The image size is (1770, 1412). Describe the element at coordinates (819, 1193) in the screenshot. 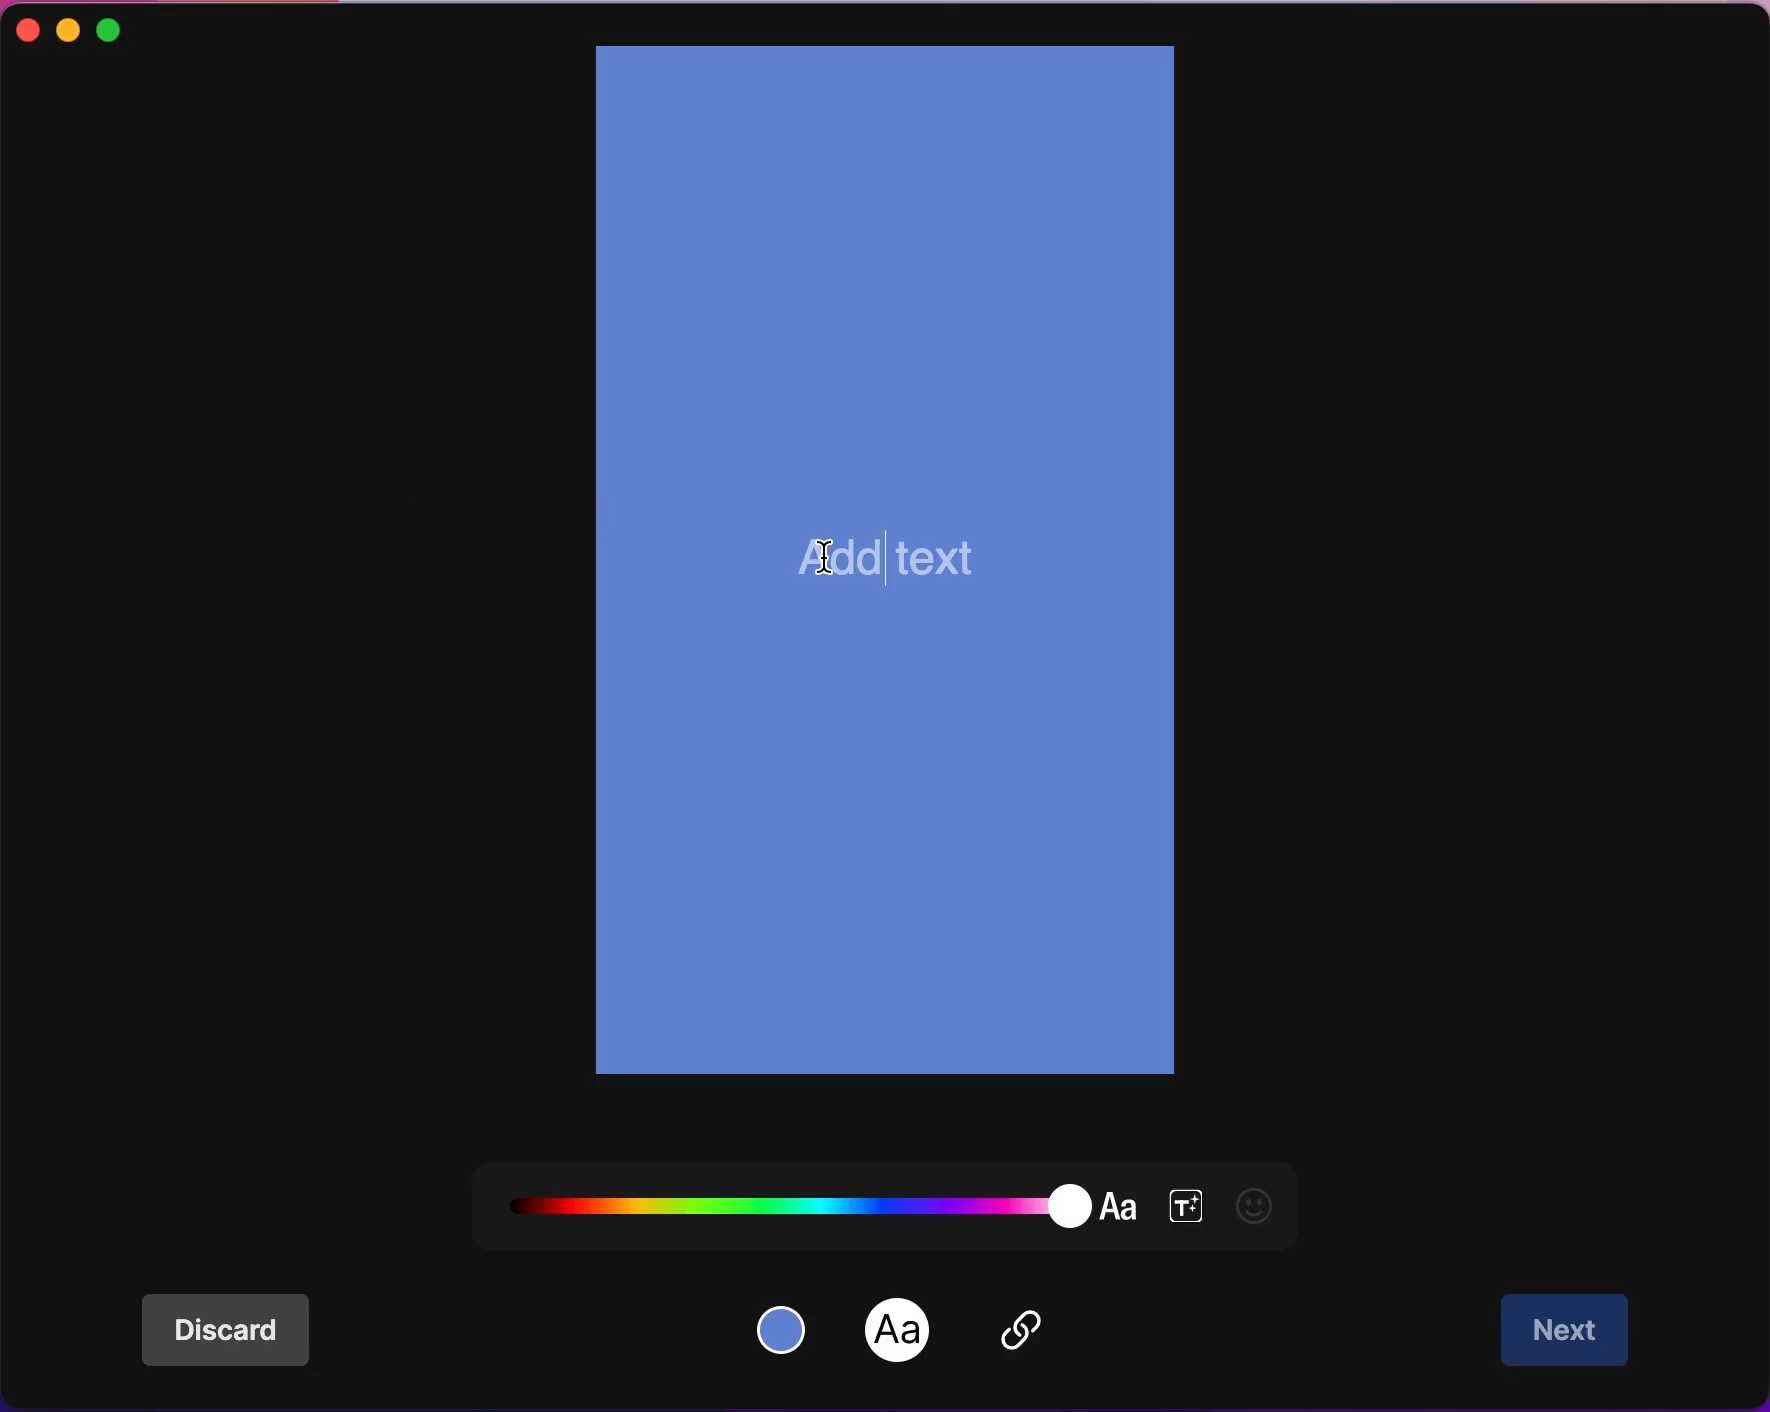

I see `font color palette` at that location.